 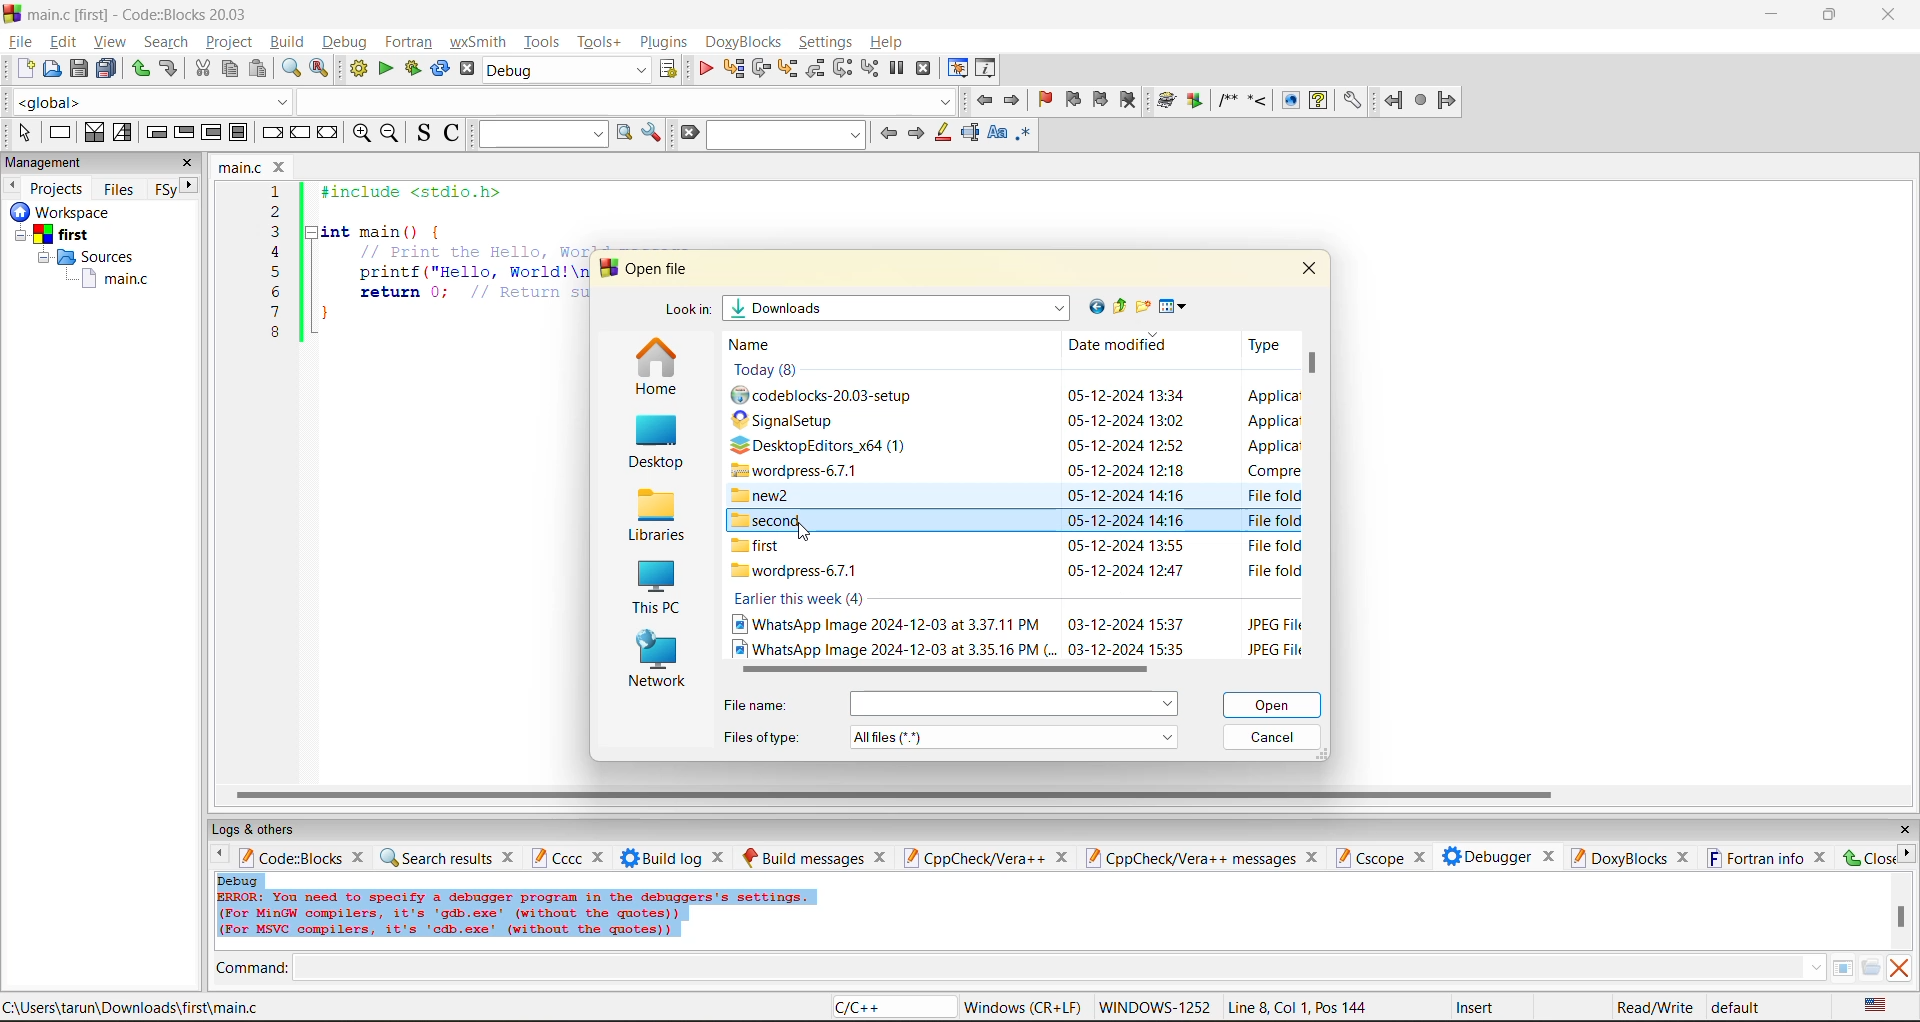 What do you see at coordinates (800, 599) in the screenshot?
I see `earlier this week` at bounding box center [800, 599].